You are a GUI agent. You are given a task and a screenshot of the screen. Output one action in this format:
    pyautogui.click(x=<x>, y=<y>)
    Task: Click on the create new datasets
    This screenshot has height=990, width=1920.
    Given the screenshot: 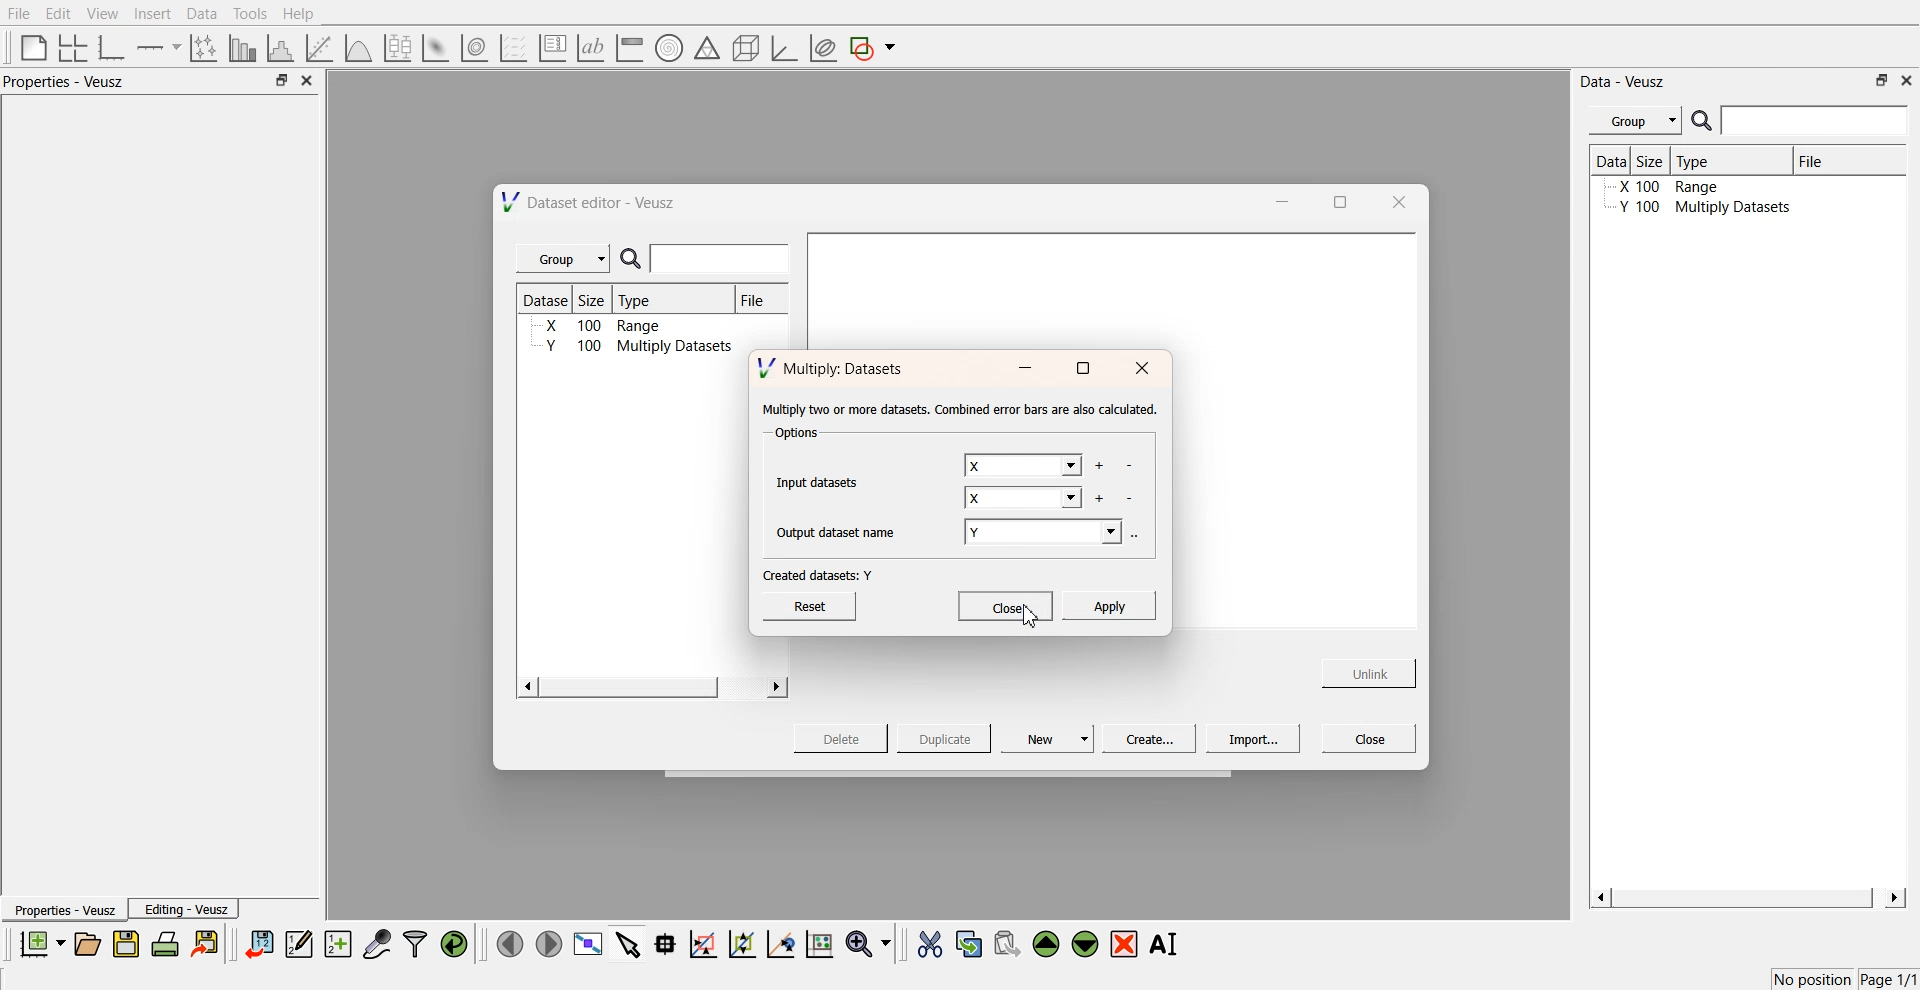 What is the action you would take?
    pyautogui.click(x=338, y=944)
    